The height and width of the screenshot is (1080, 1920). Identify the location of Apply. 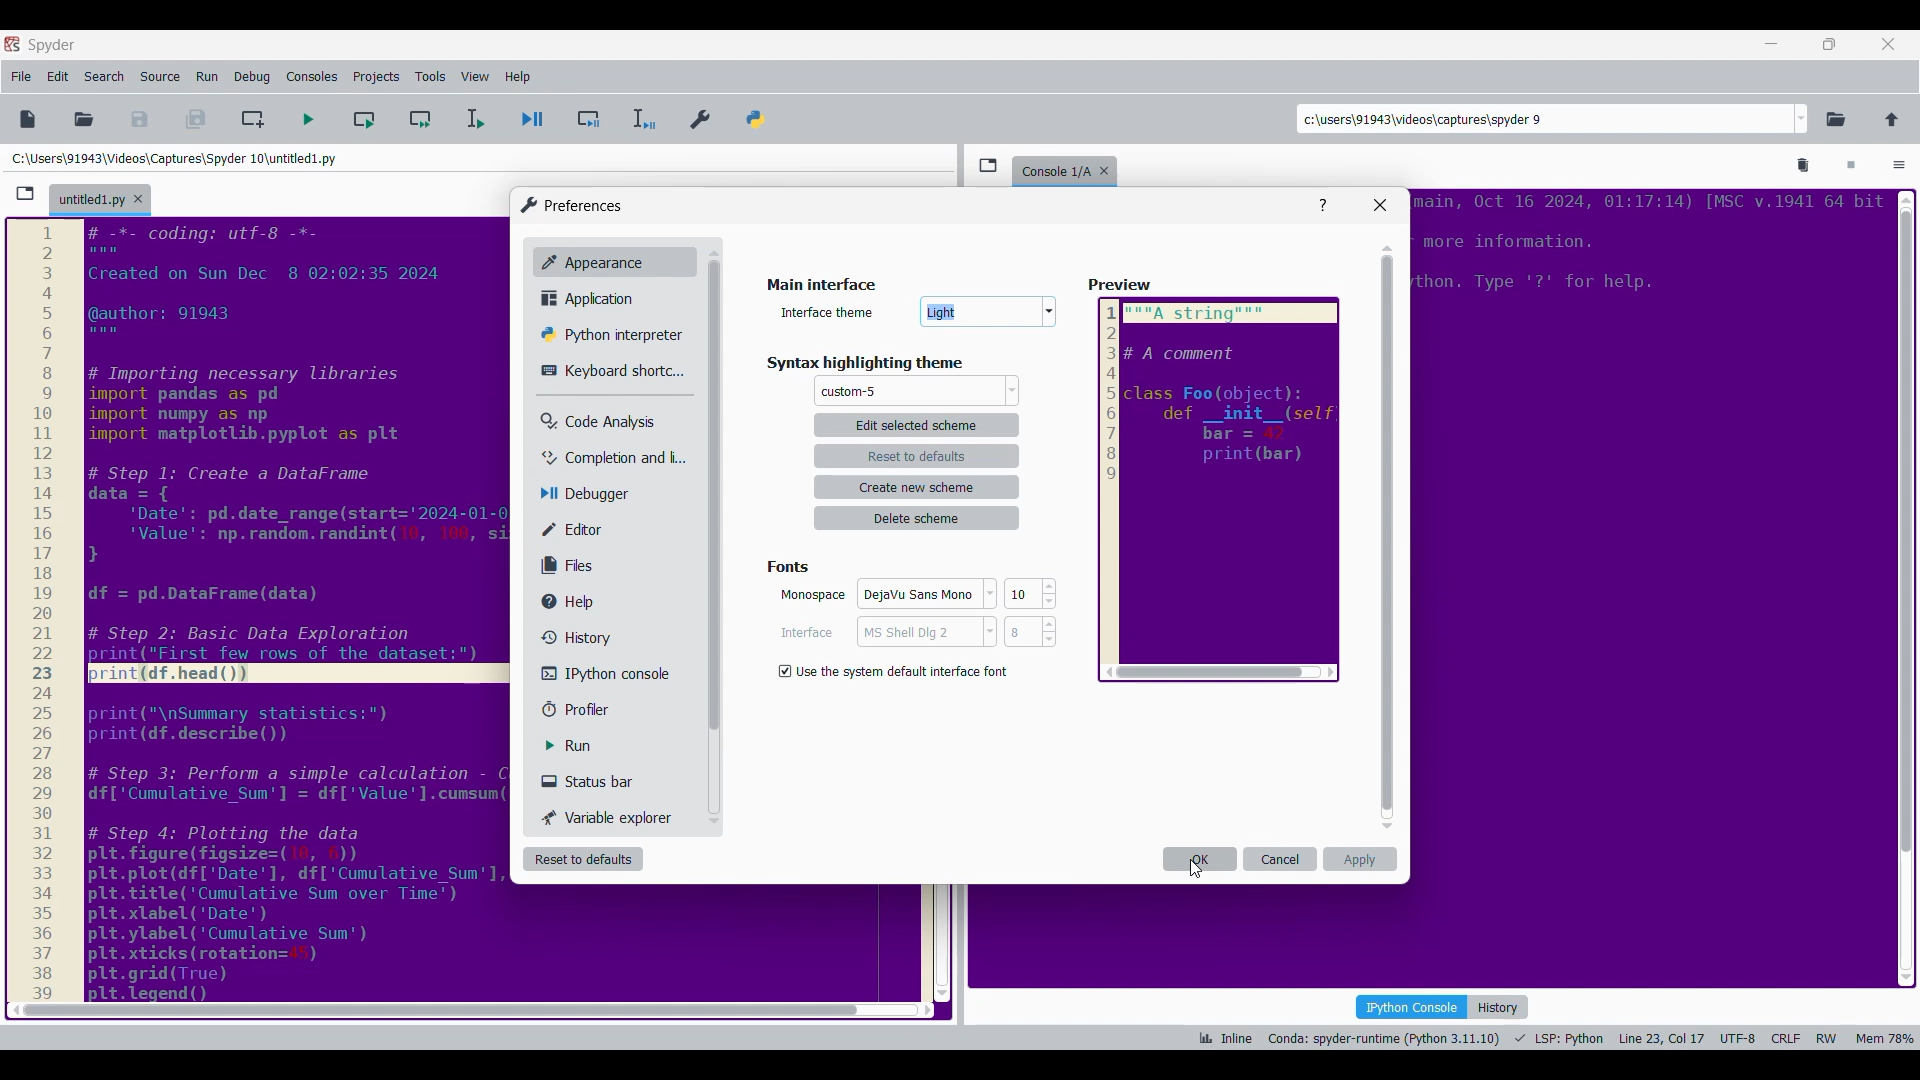
(1360, 859).